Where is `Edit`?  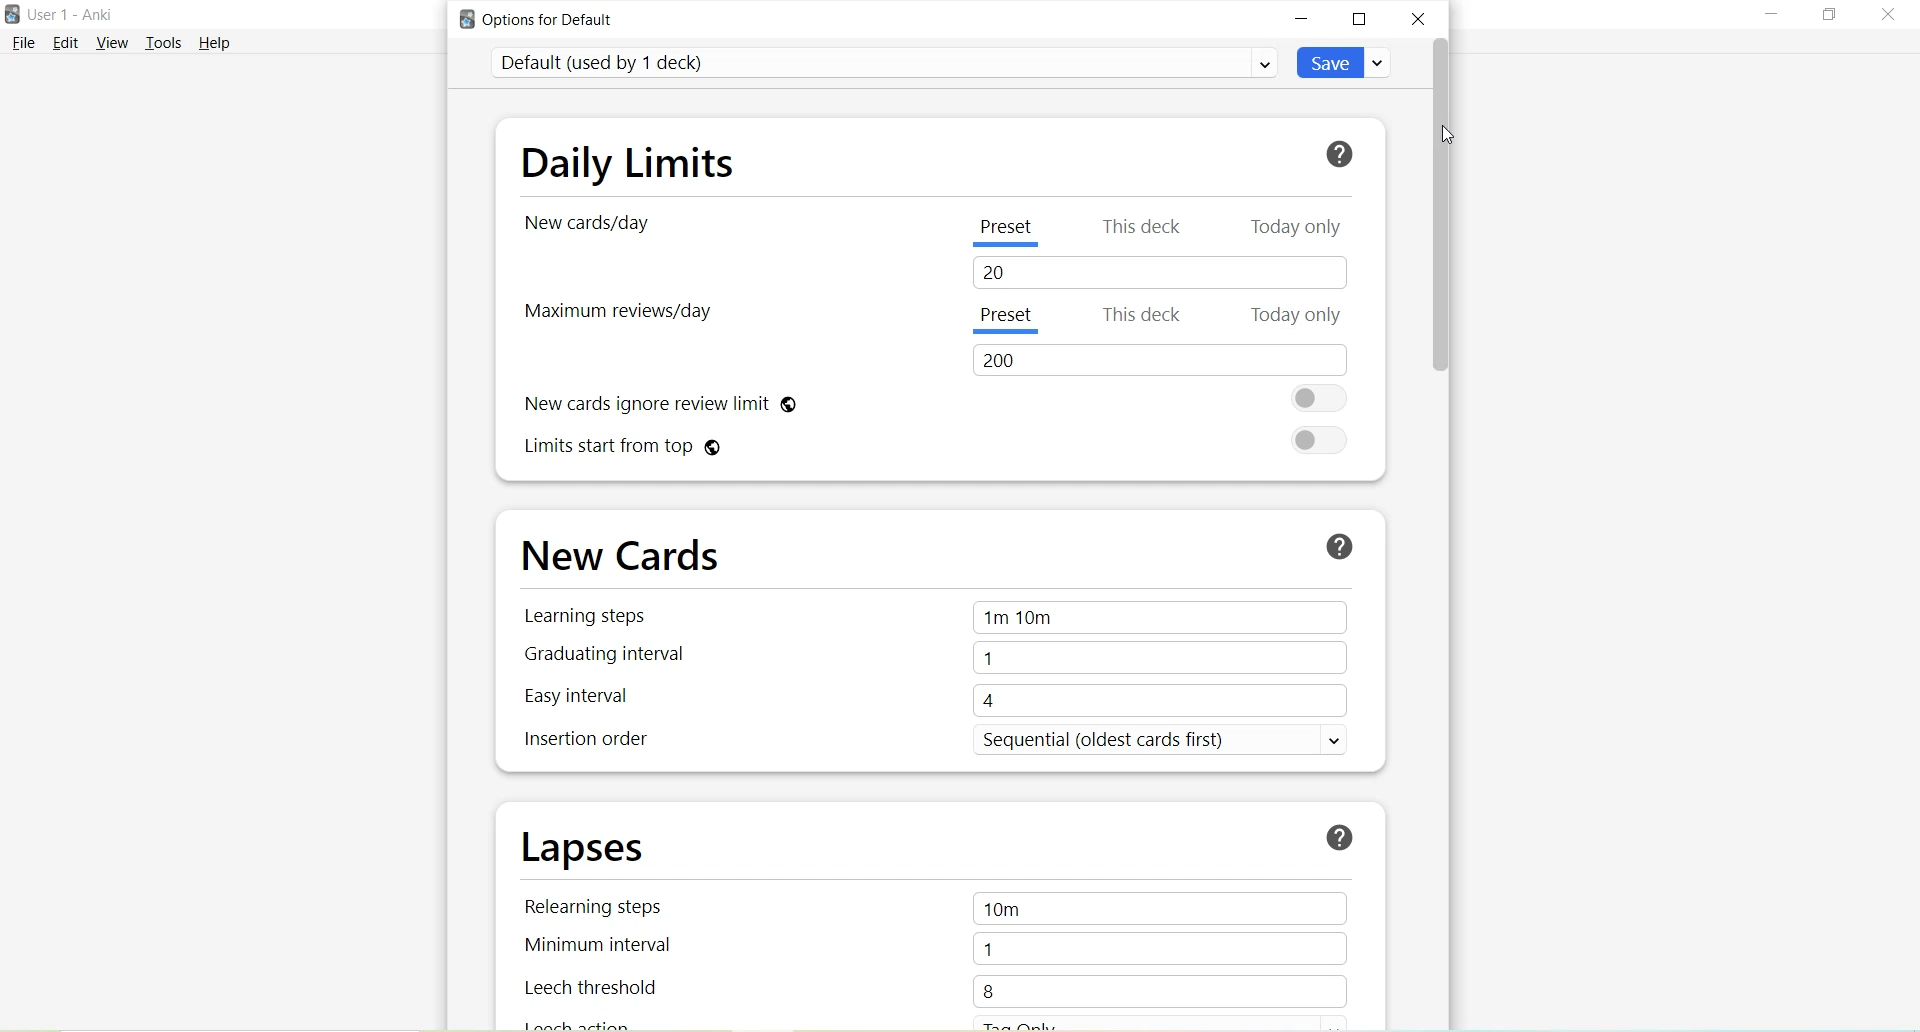
Edit is located at coordinates (67, 42).